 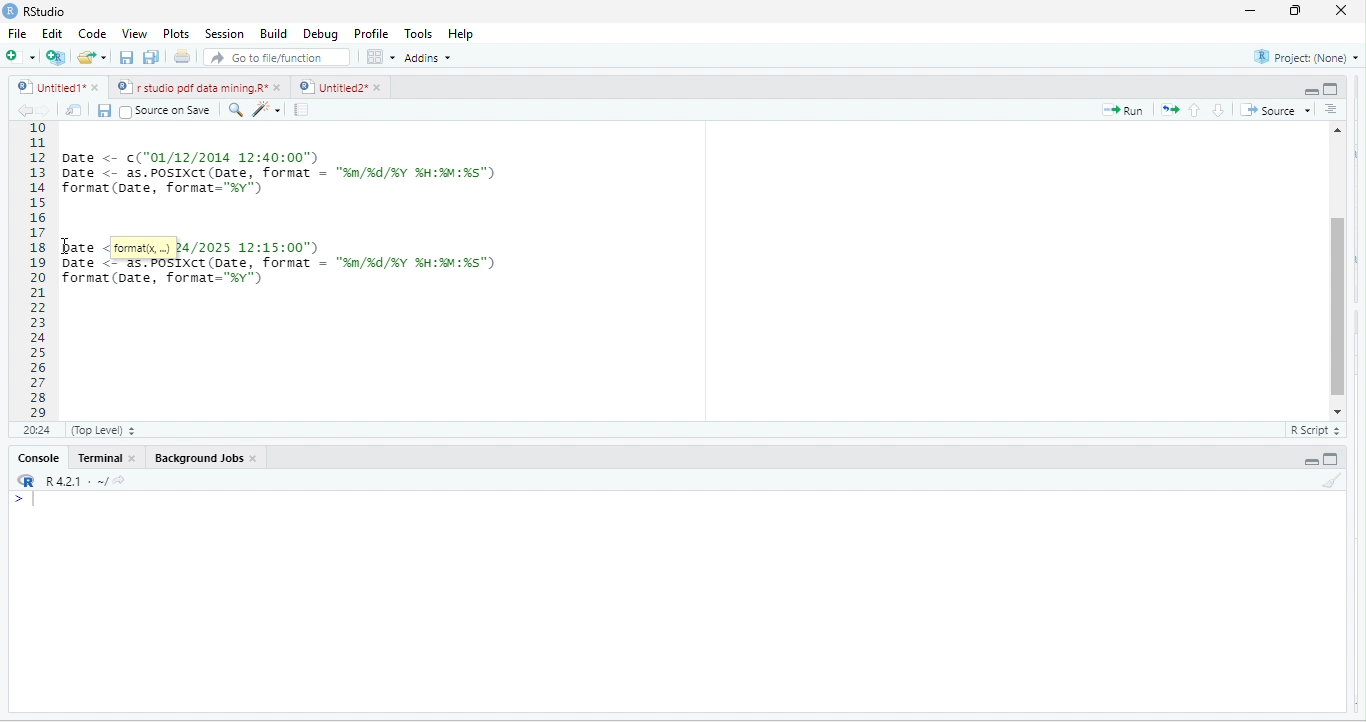 I want to click on maximize, so click(x=1292, y=12).